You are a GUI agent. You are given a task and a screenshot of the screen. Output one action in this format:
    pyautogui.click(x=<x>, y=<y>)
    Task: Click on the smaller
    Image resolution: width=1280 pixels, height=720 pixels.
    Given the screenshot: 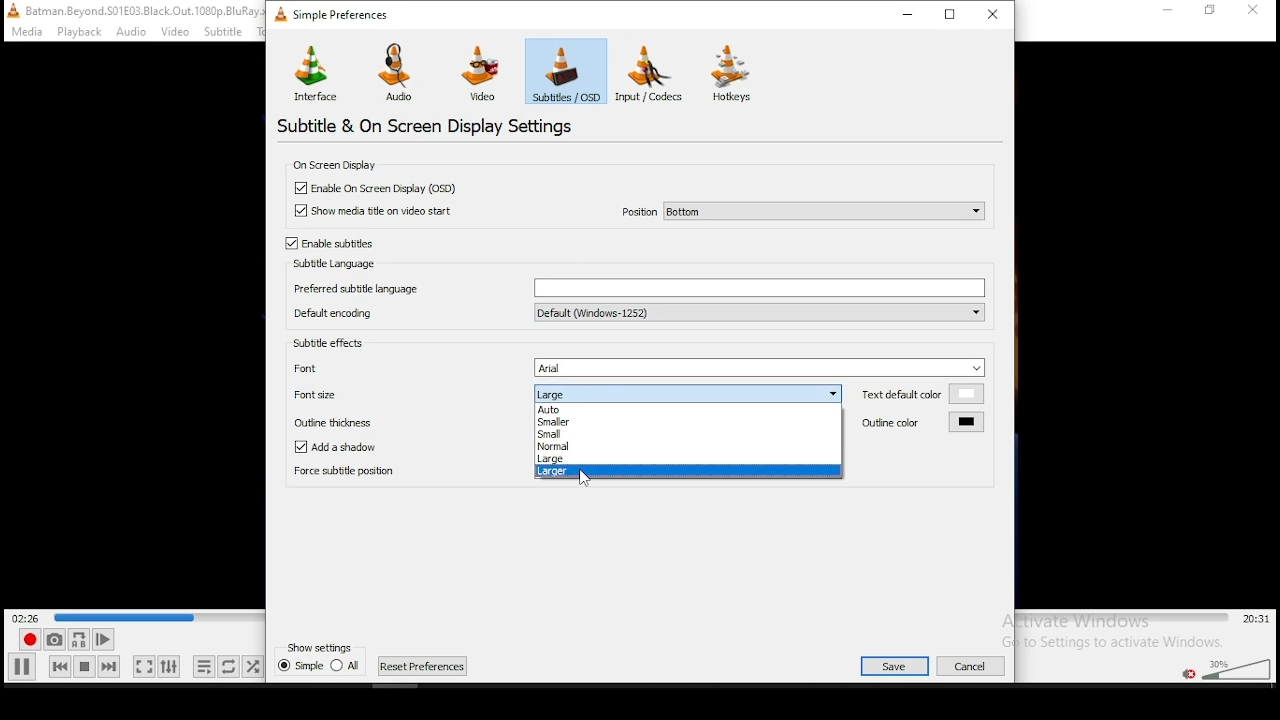 What is the action you would take?
    pyautogui.click(x=686, y=422)
    